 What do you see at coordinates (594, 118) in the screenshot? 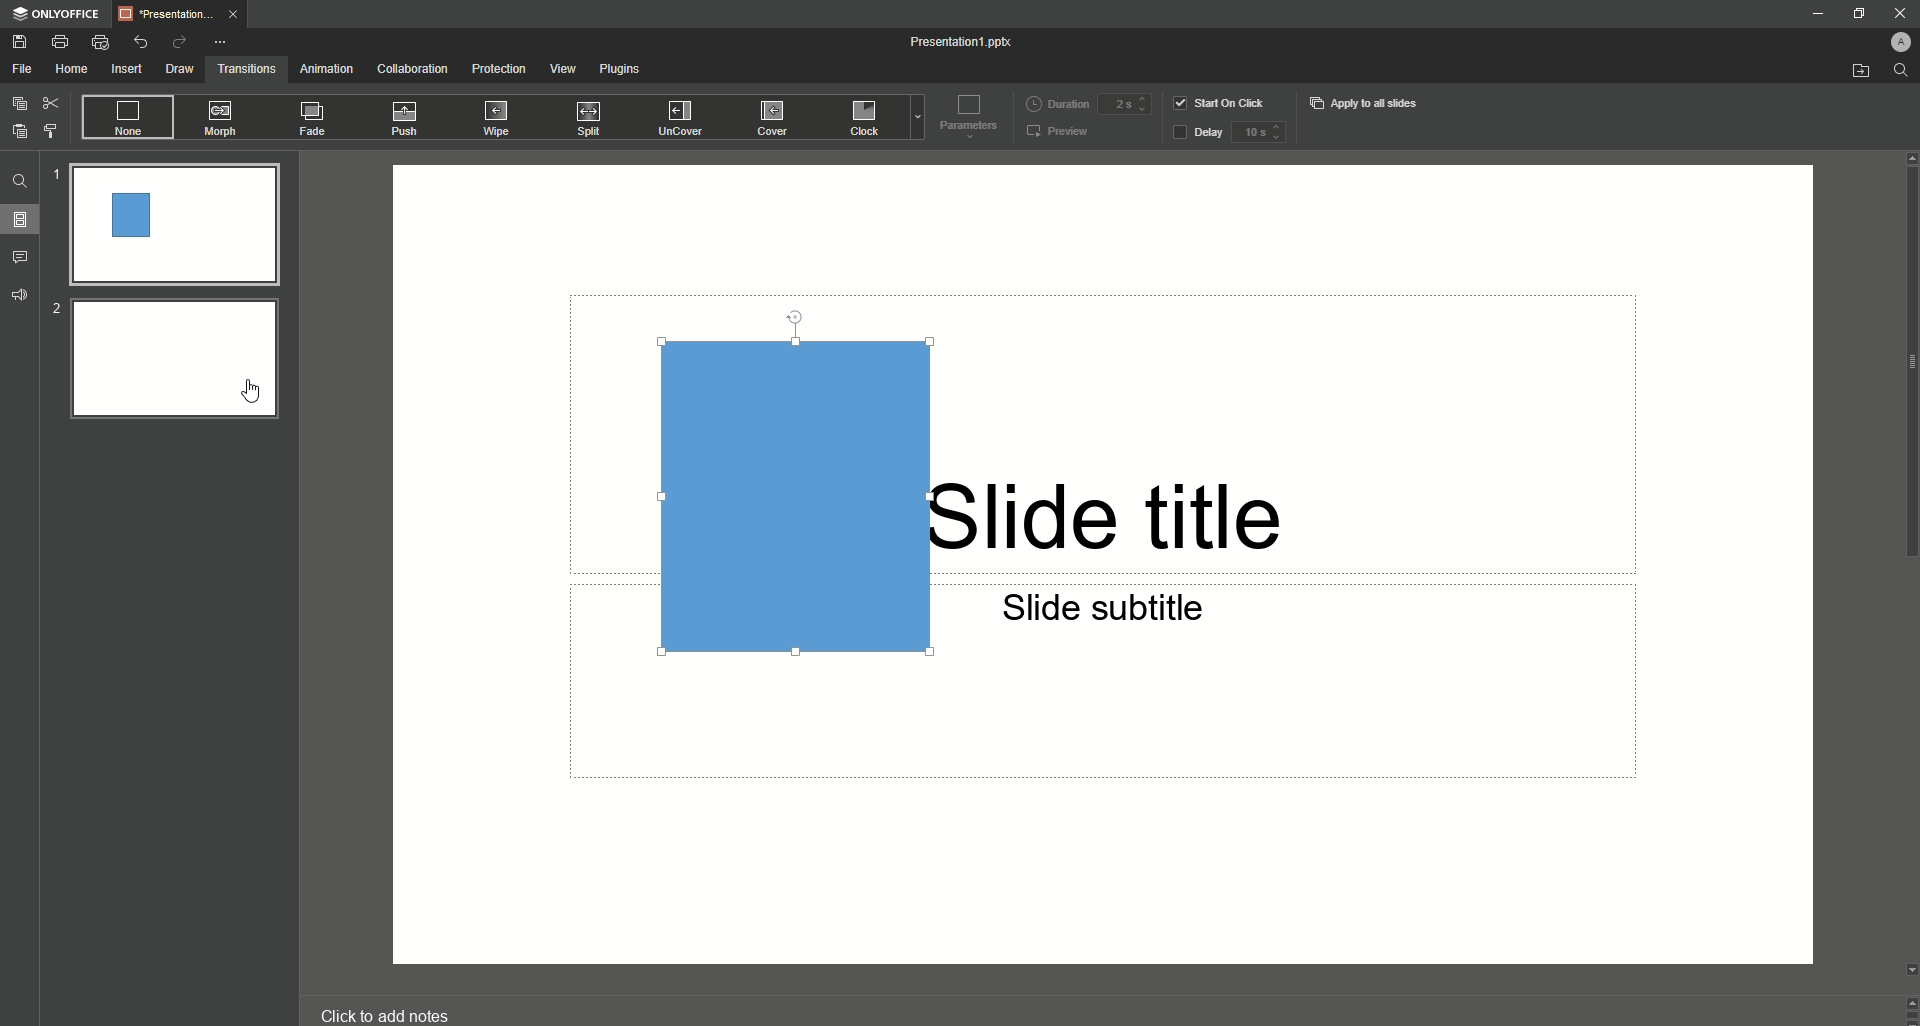
I see `Split` at bounding box center [594, 118].